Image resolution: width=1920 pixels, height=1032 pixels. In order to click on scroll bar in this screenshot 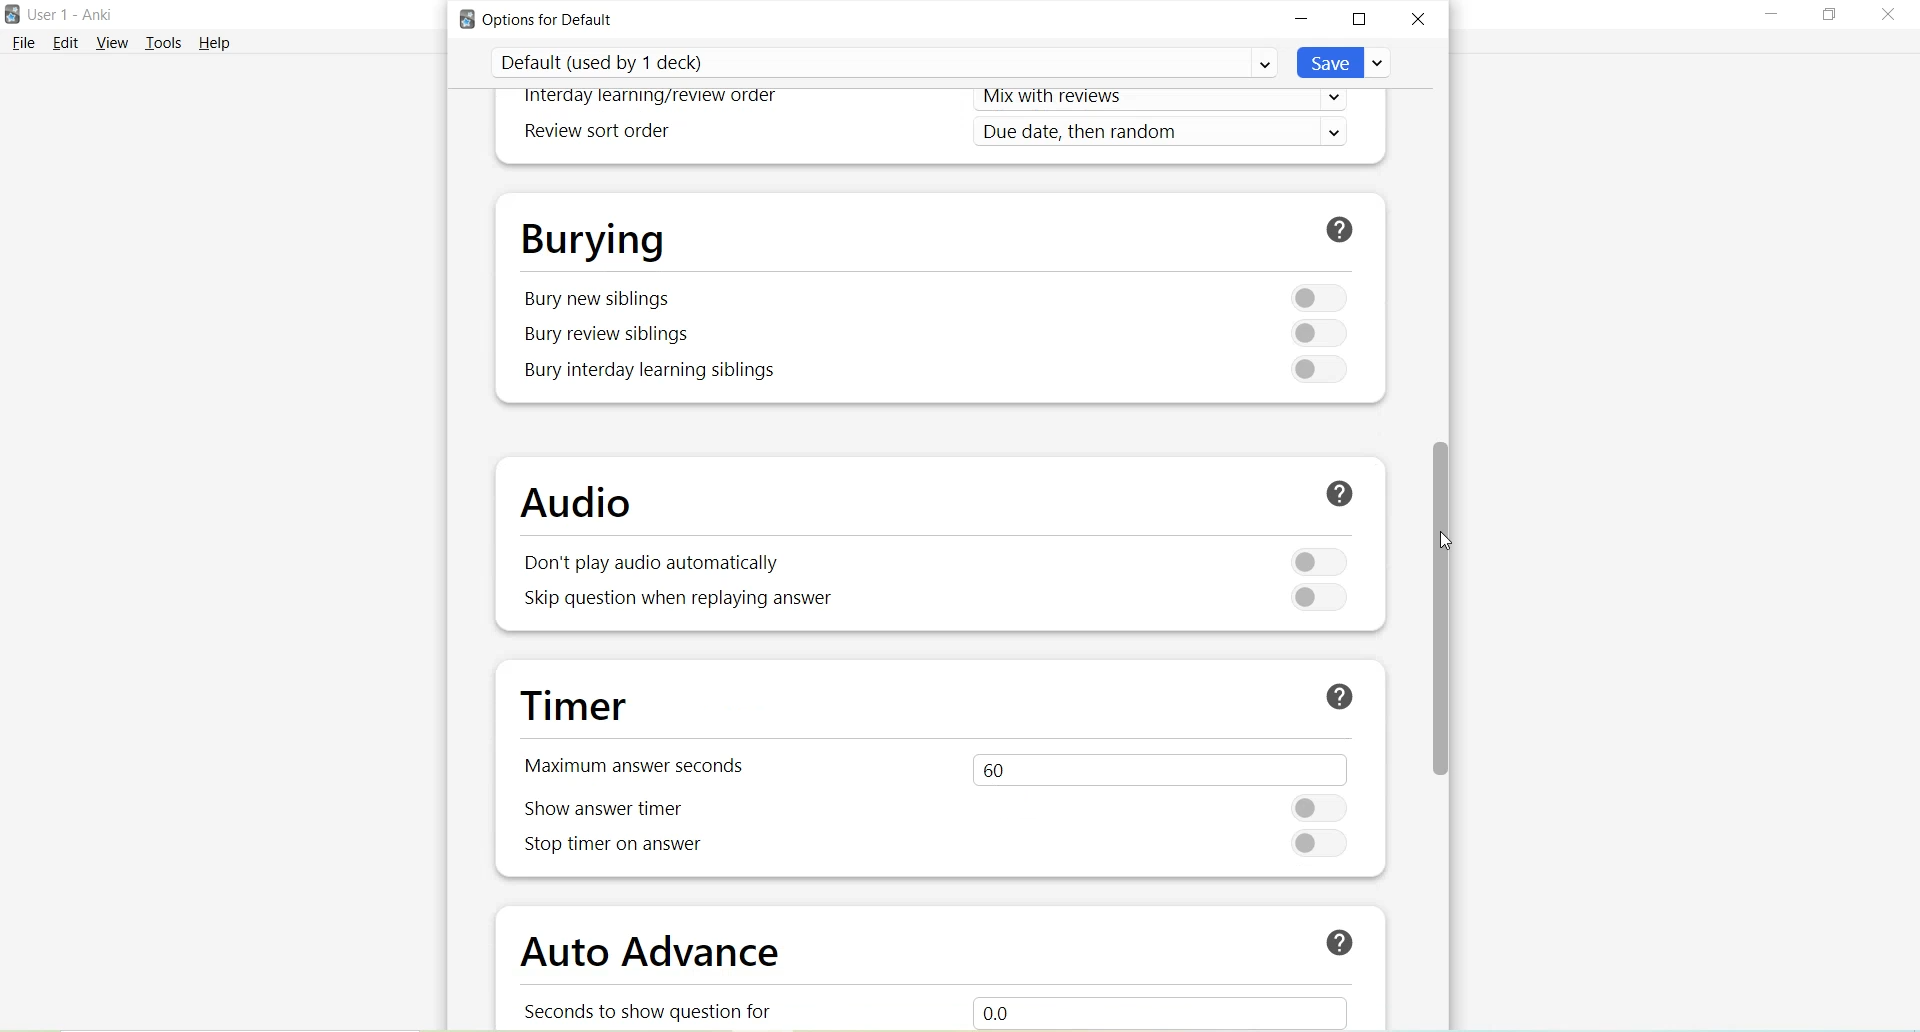, I will do `click(1439, 614)`.